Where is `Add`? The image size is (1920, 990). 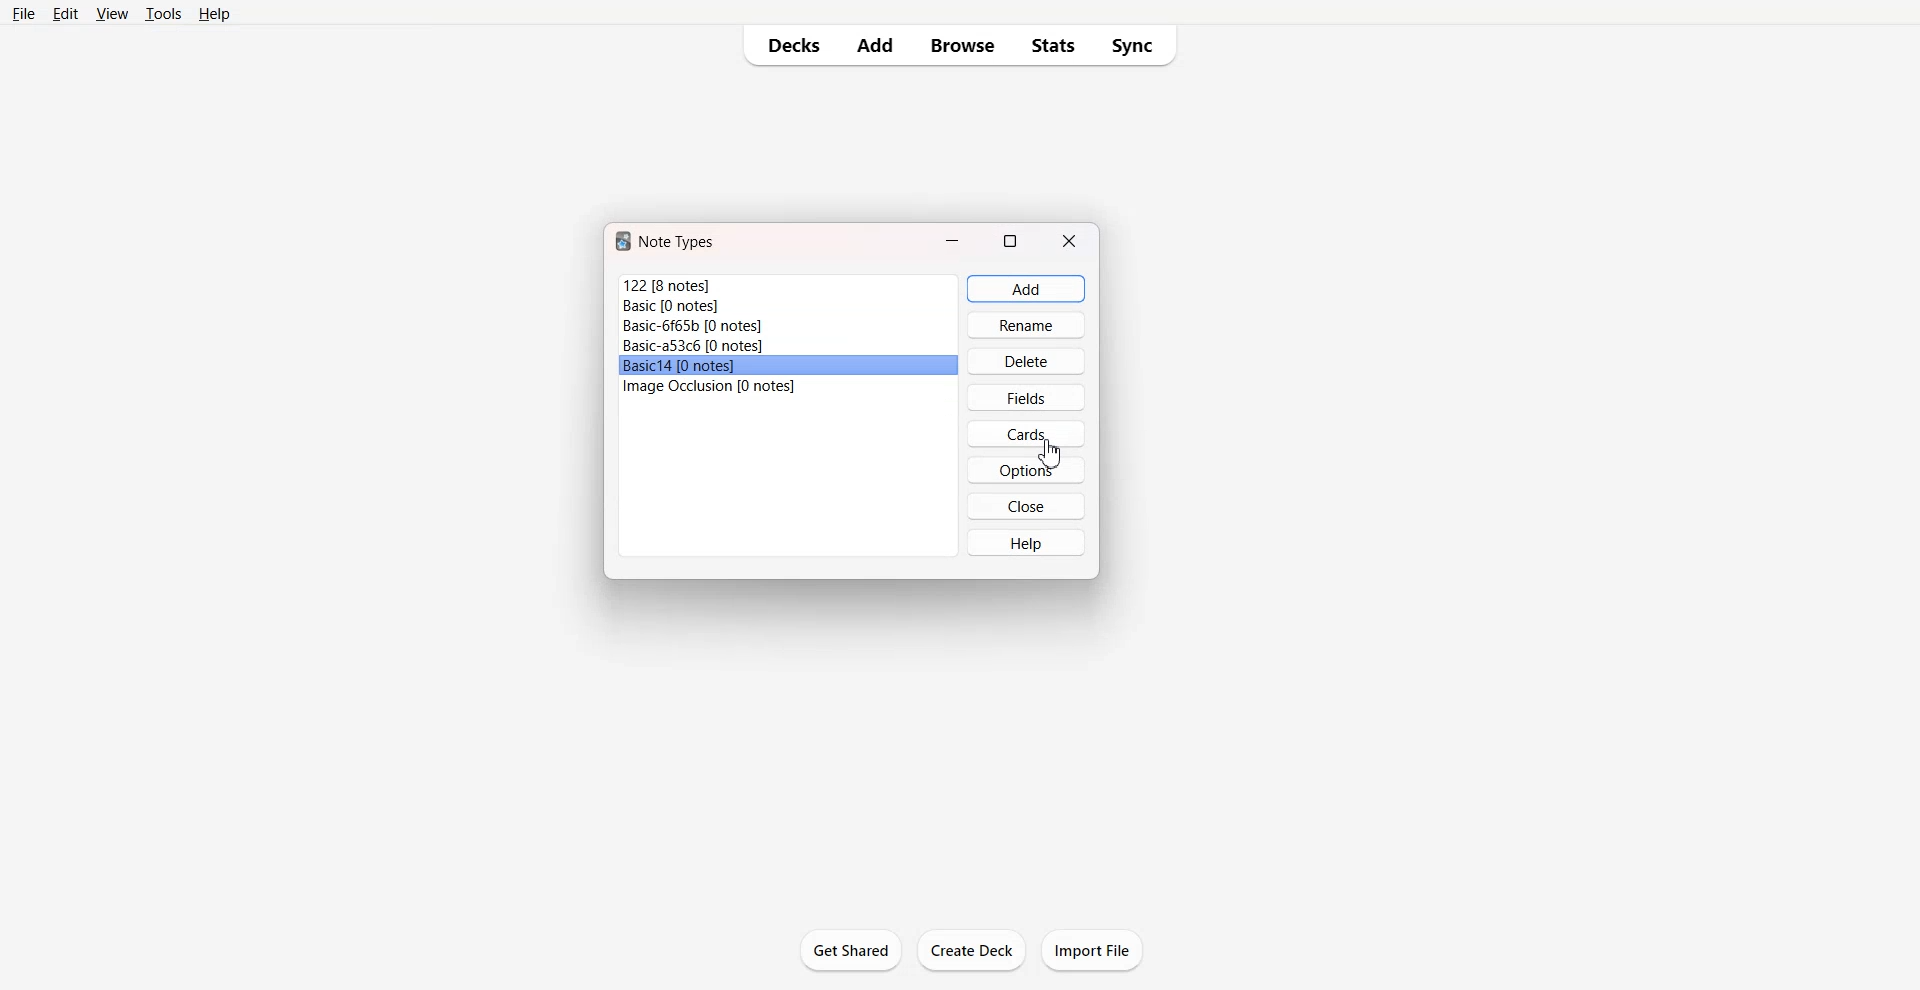 Add is located at coordinates (1026, 289).